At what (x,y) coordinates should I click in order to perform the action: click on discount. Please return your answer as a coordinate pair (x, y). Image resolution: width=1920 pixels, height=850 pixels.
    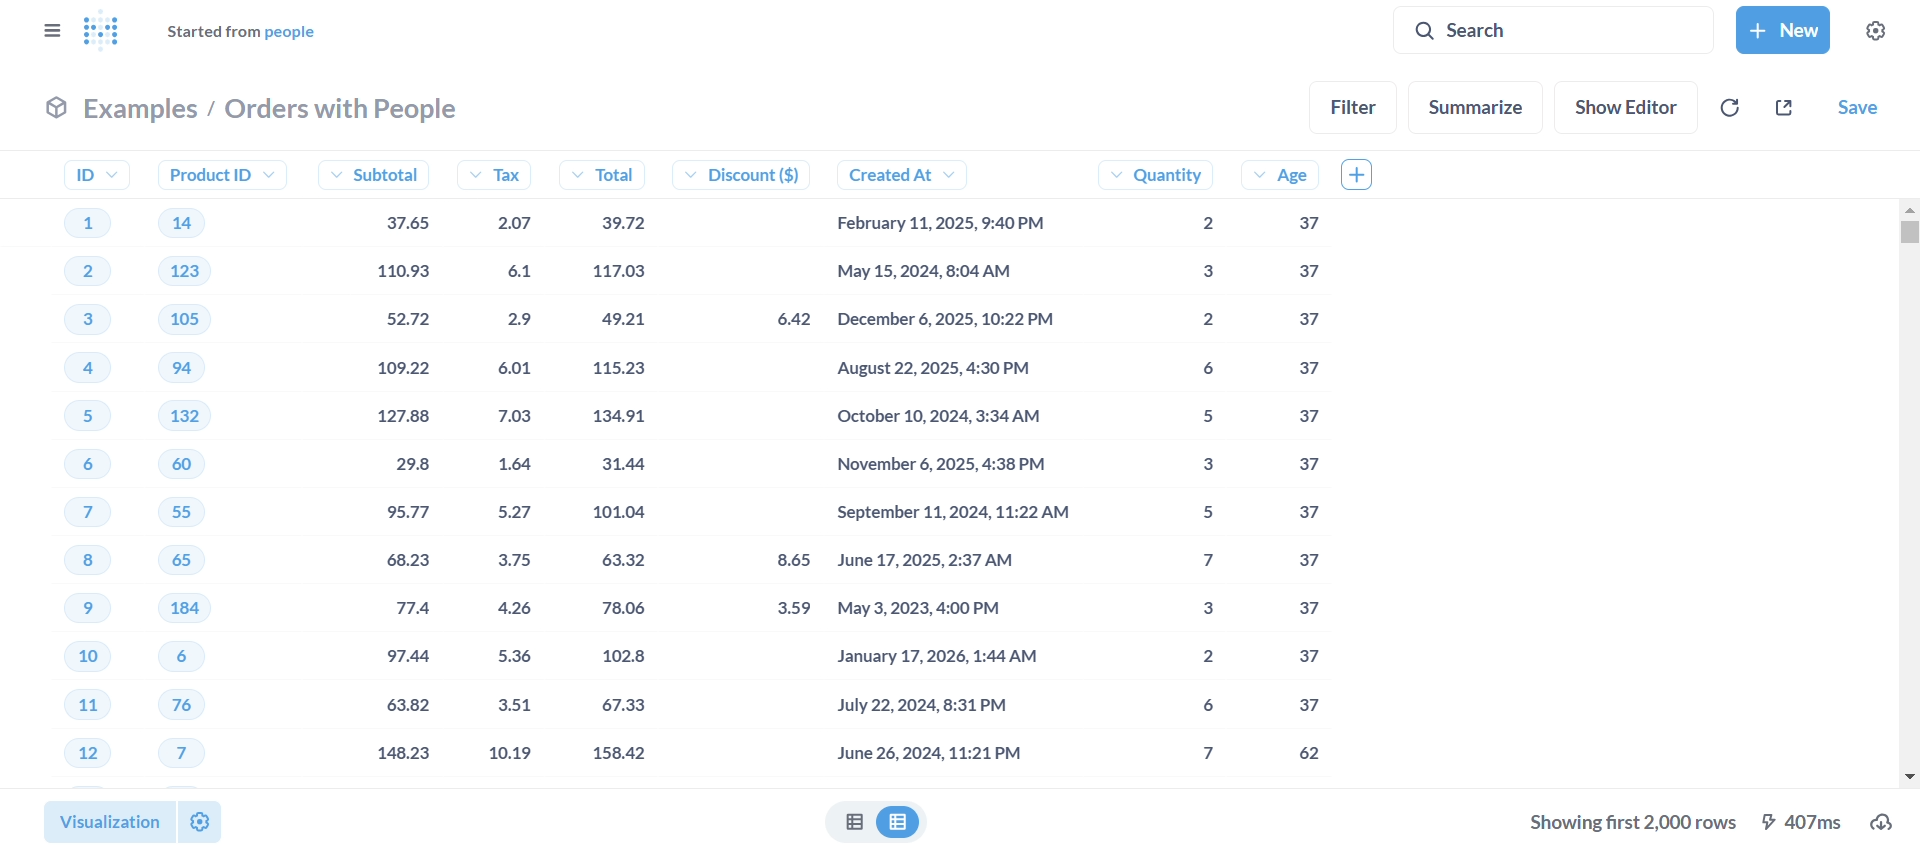
    Looking at the image, I should click on (760, 472).